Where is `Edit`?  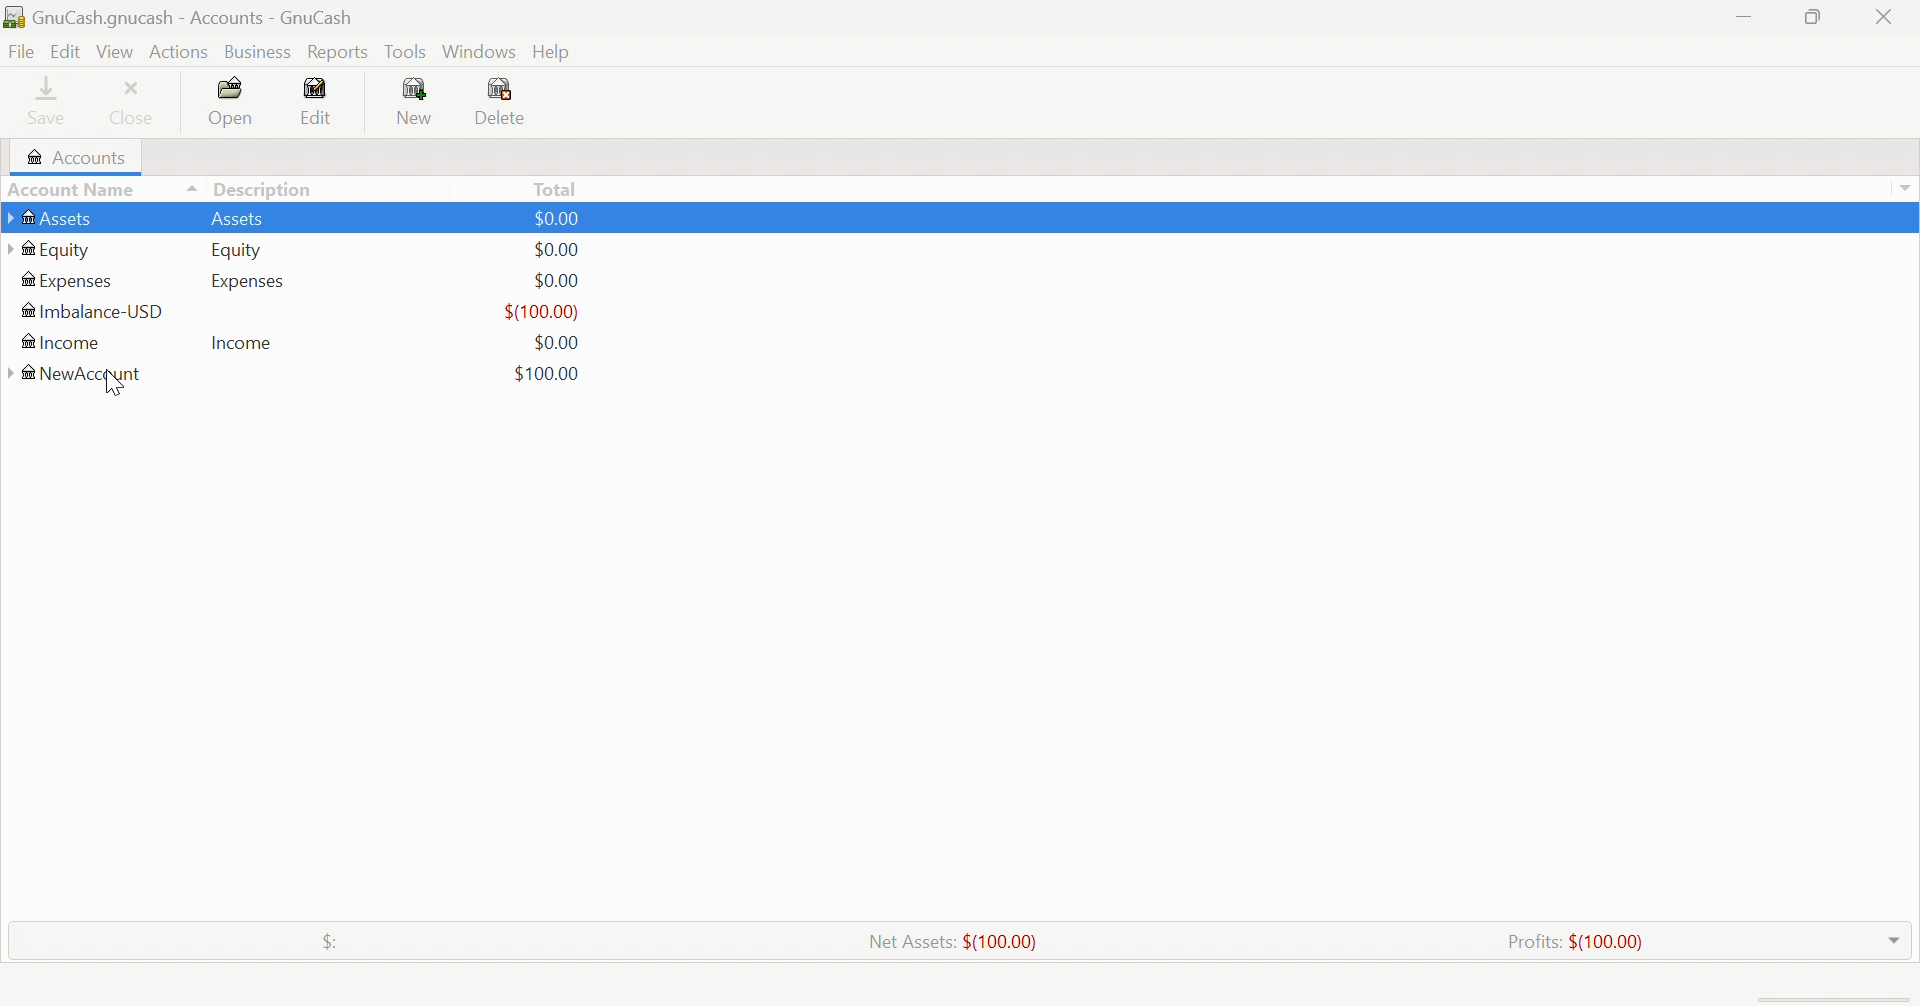
Edit is located at coordinates (65, 53).